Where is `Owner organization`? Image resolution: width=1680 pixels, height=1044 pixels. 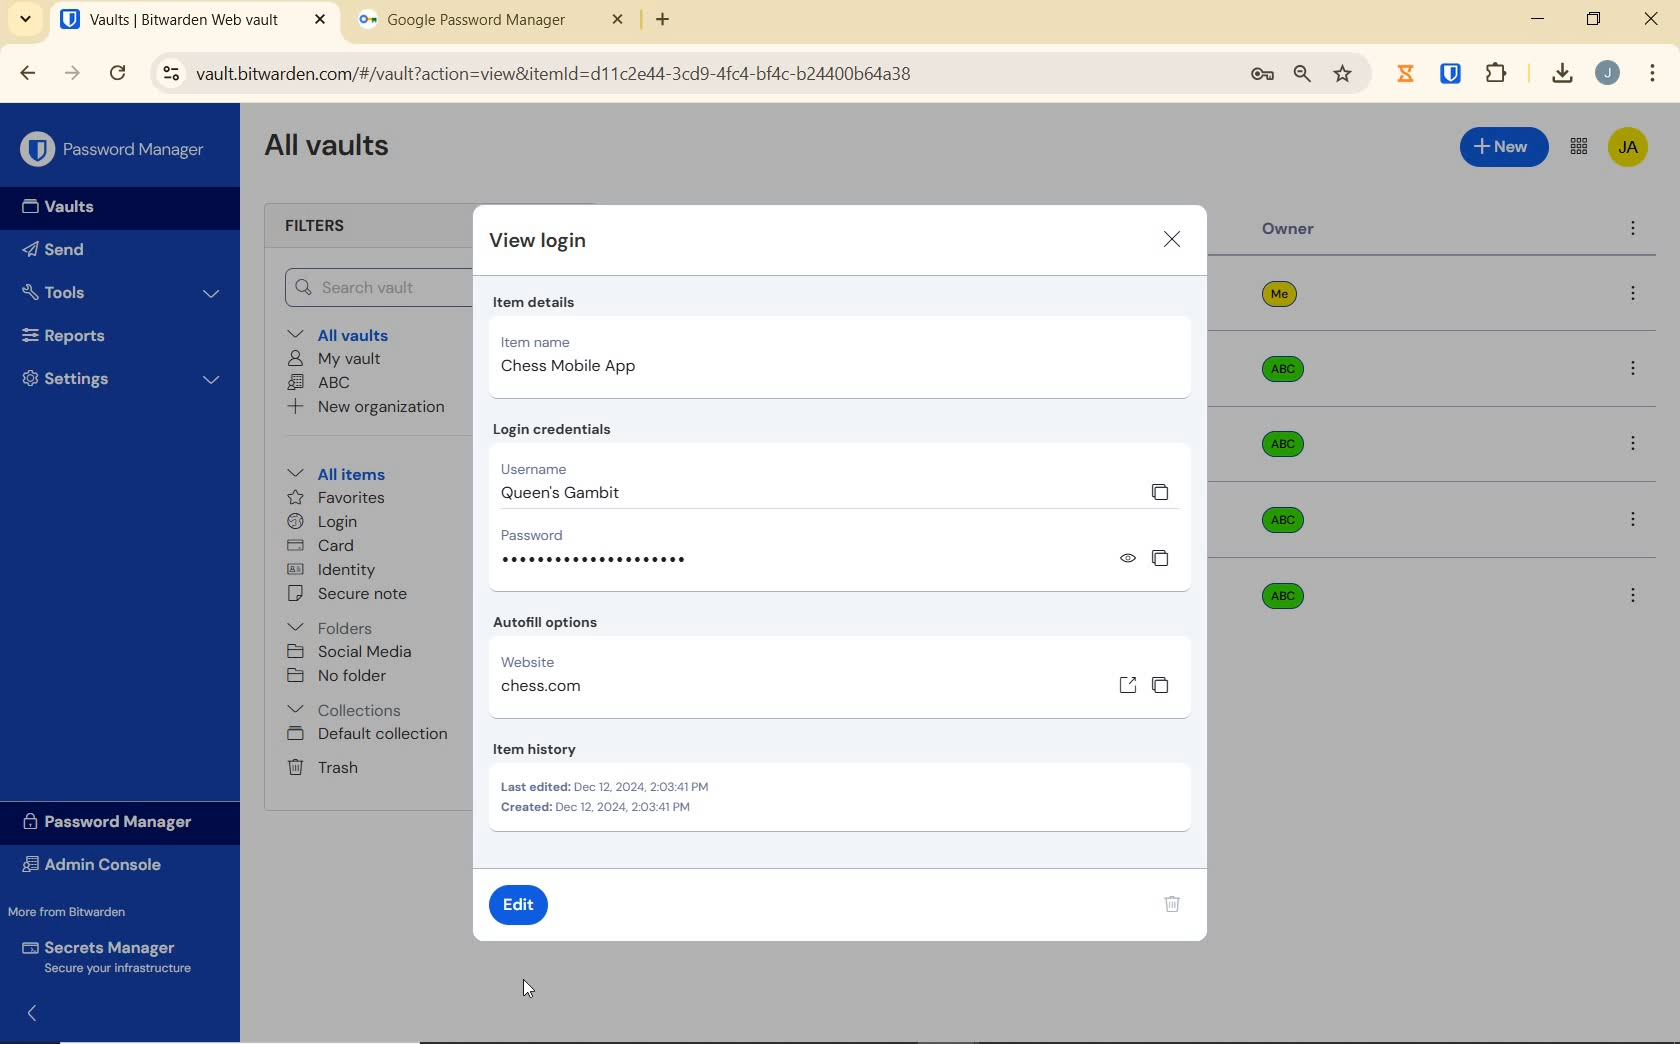
Owner organization is located at coordinates (1283, 444).